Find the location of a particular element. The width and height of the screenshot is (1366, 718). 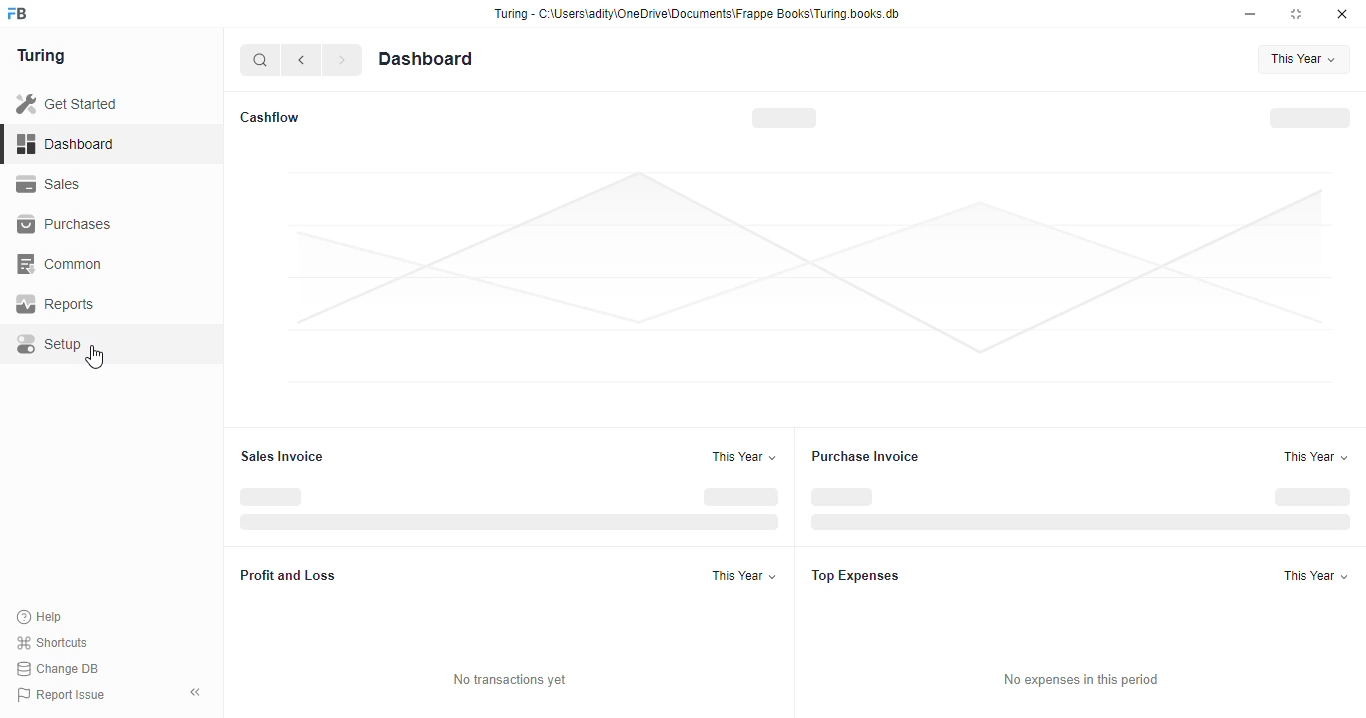

Get Started is located at coordinates (67, 101).